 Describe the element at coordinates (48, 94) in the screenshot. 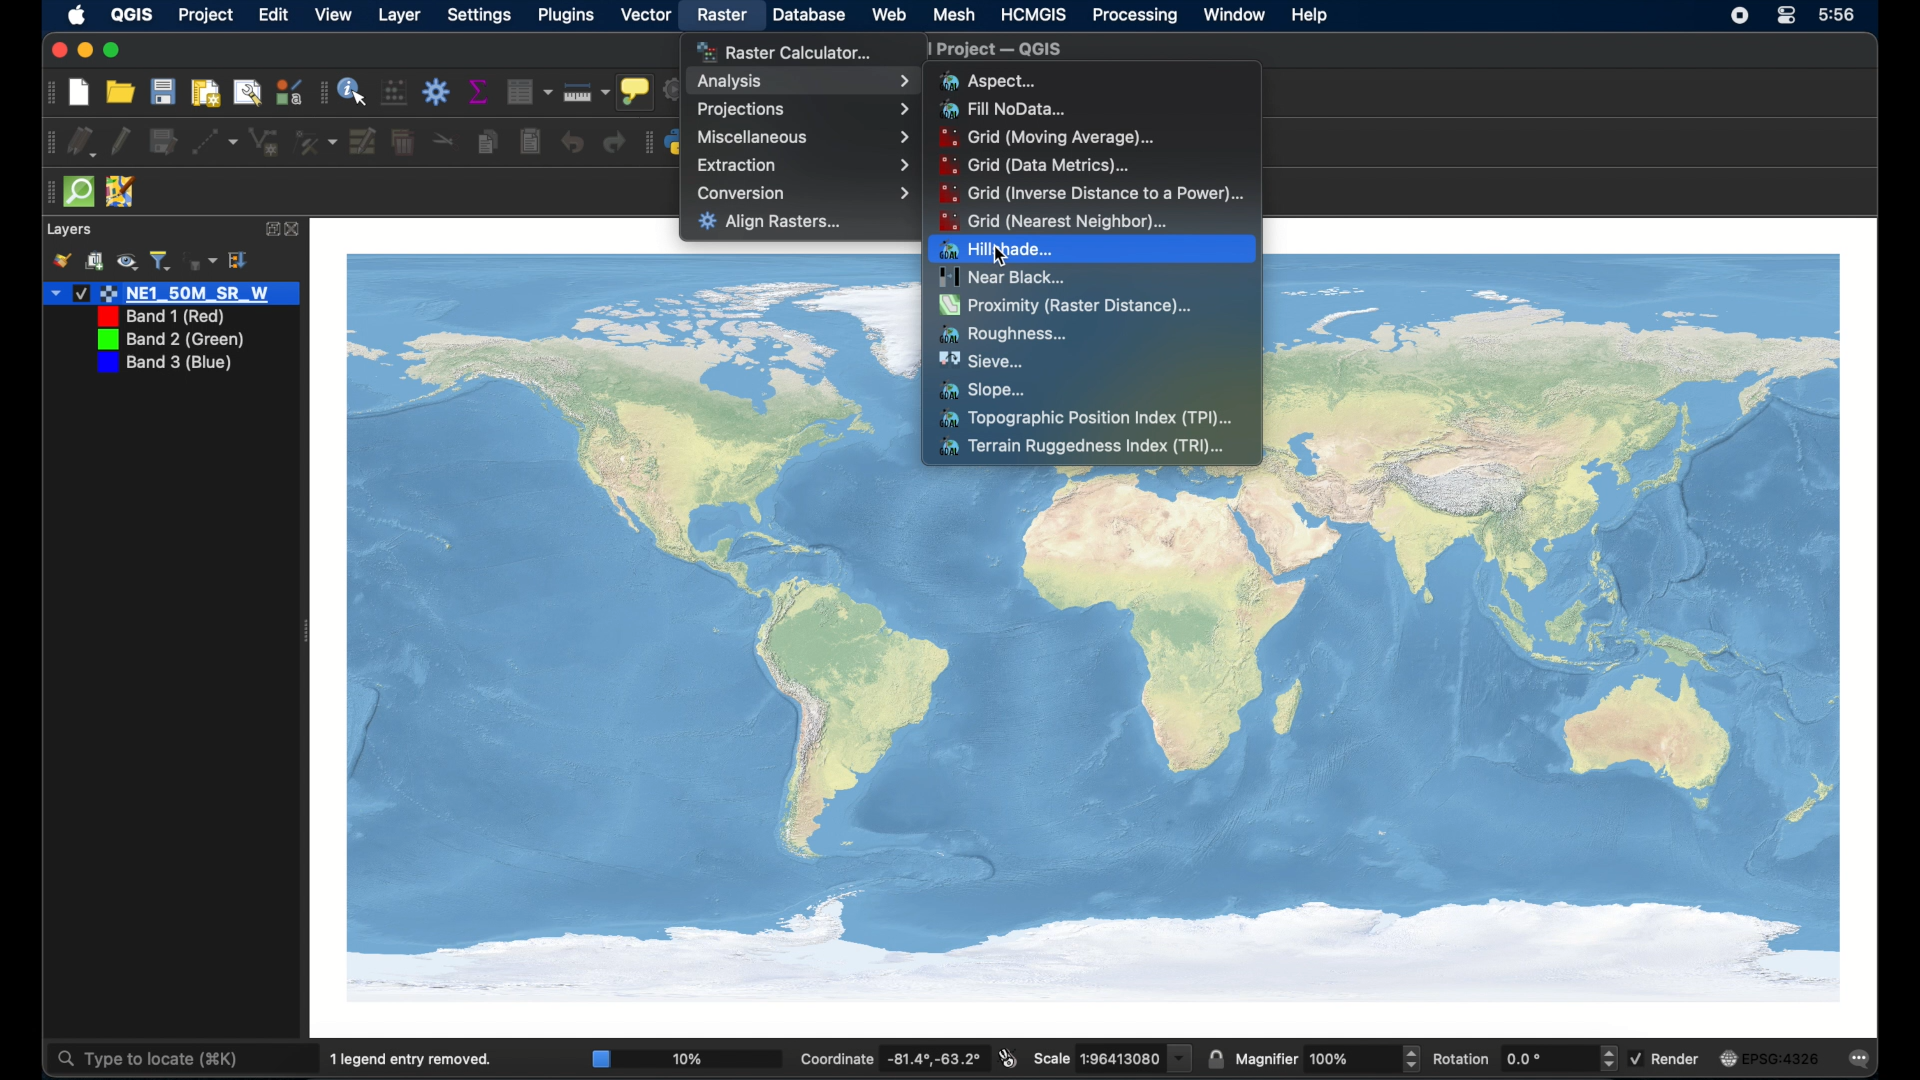

I see `drag handle` at that location.